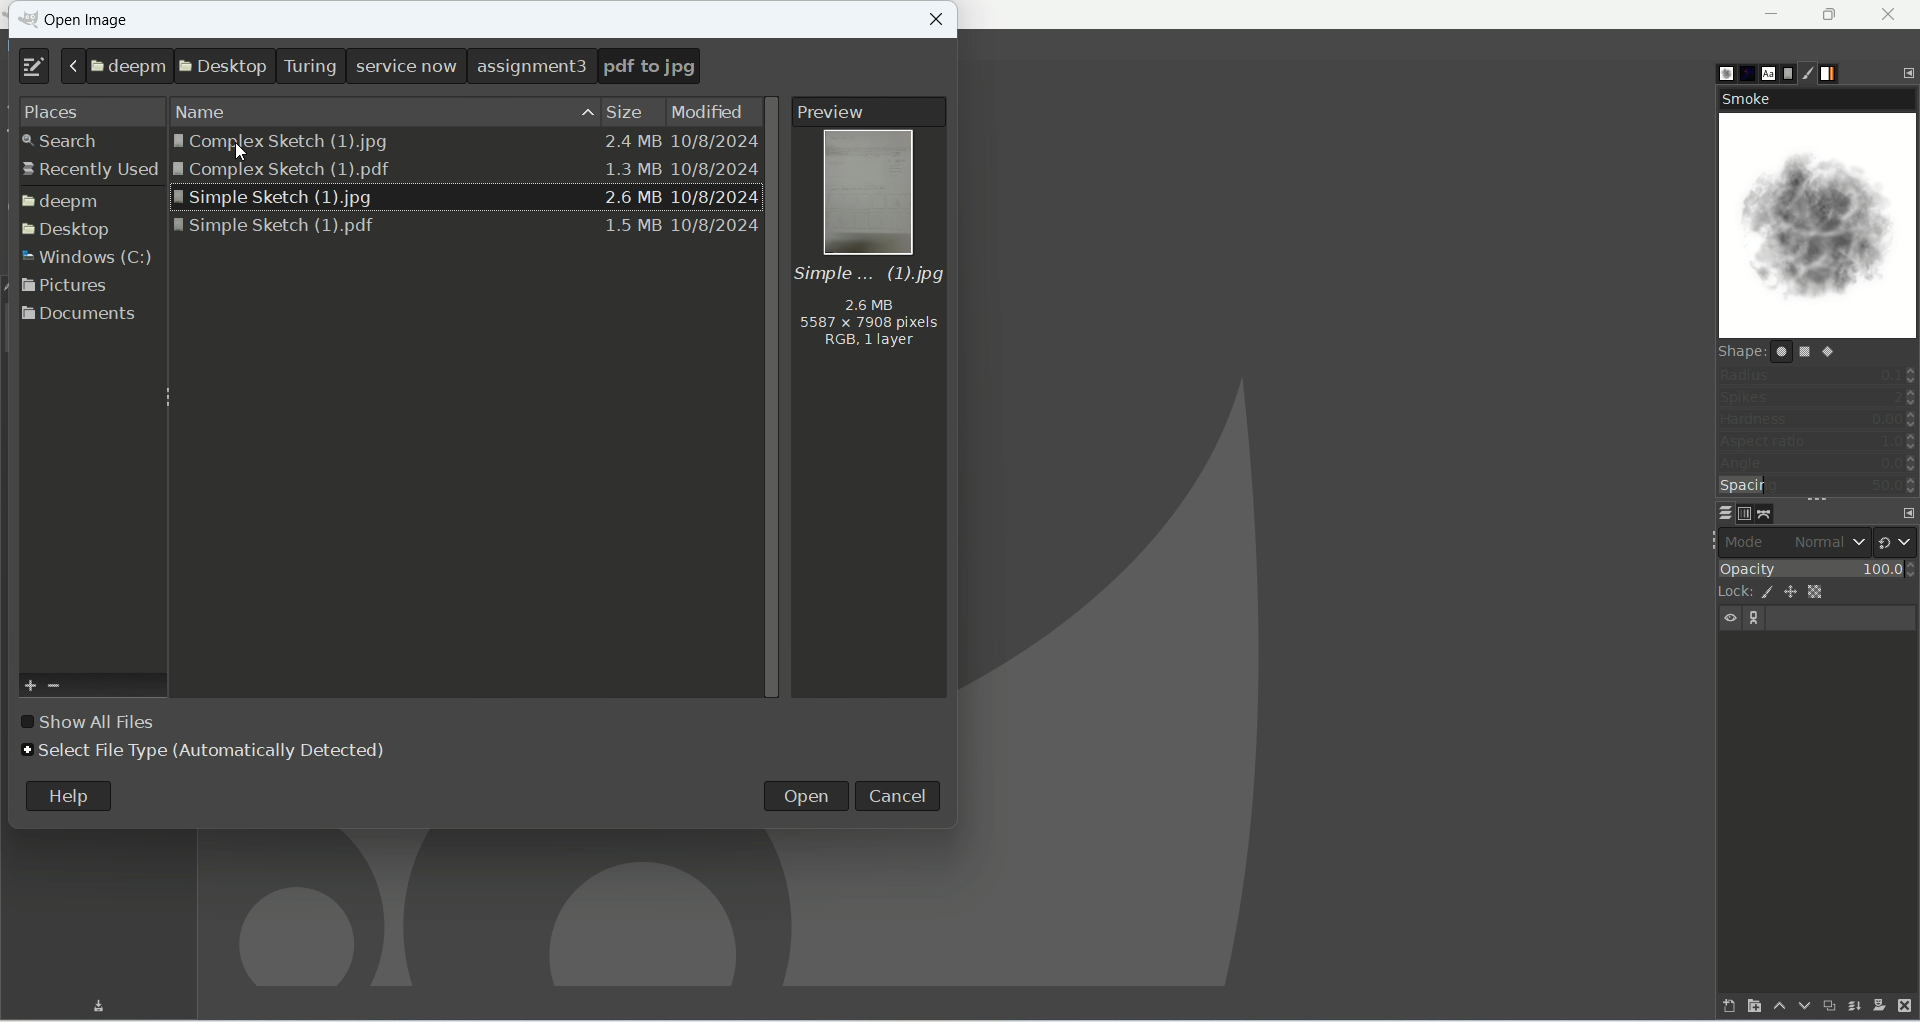  I want to click on remove, so click(58, 687).